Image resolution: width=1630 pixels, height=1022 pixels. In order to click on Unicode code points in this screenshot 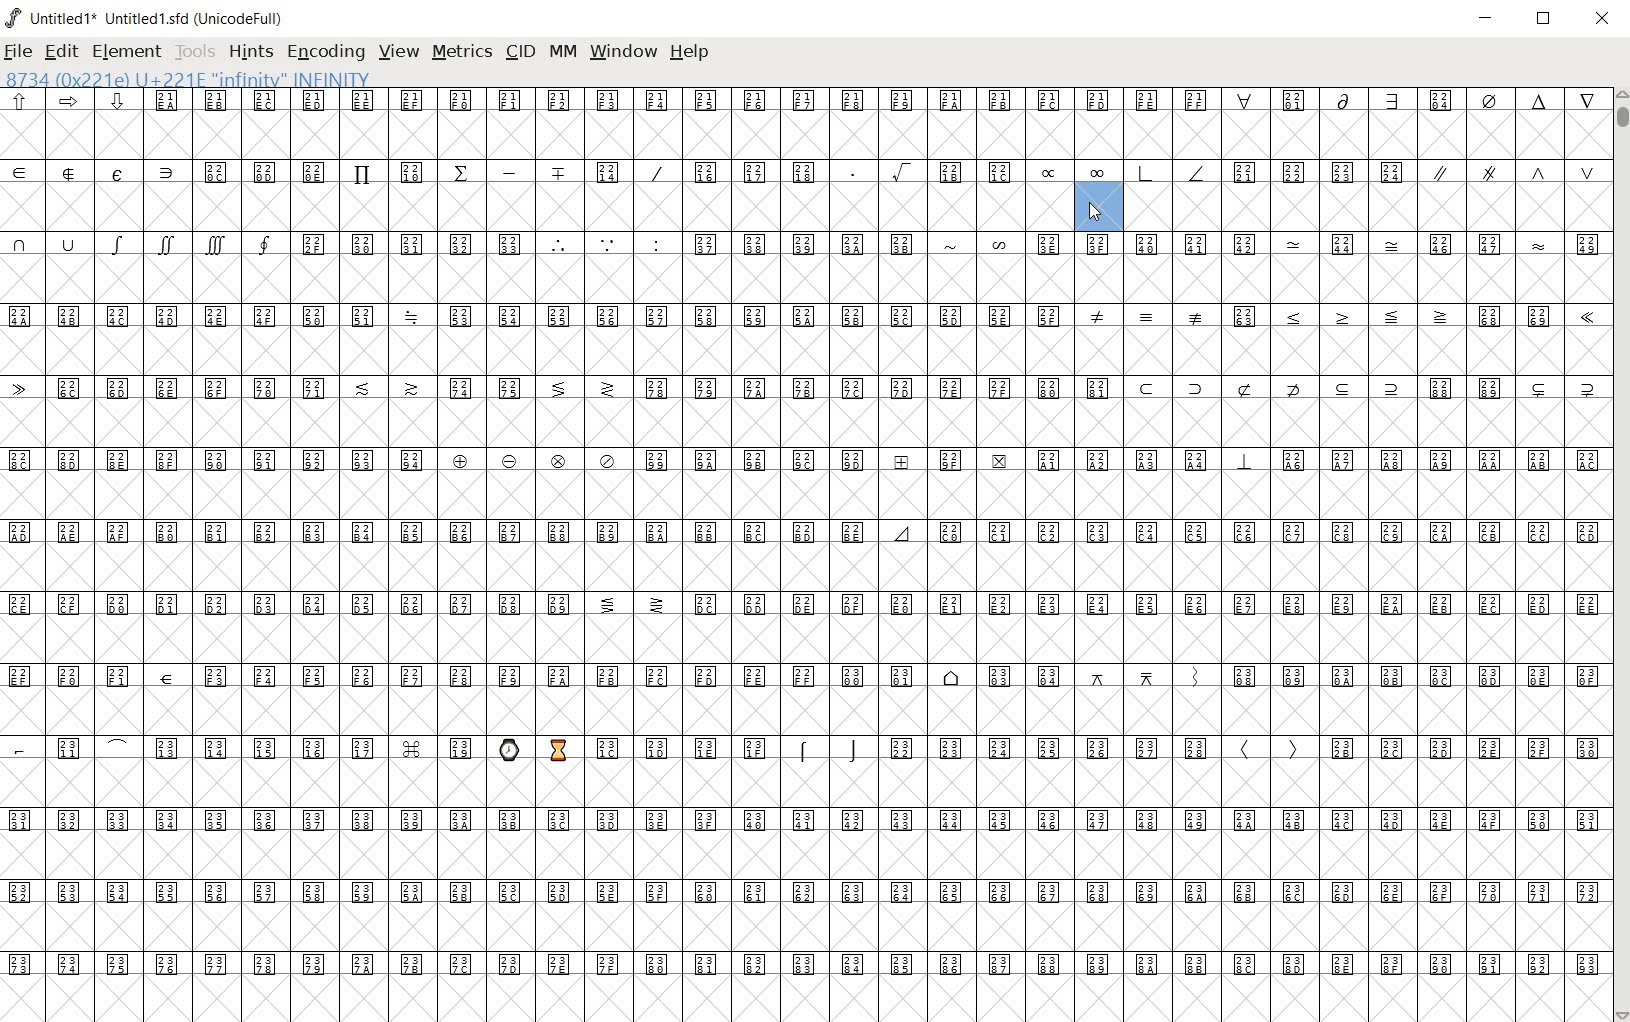, I will do `click(1246, 316)`.